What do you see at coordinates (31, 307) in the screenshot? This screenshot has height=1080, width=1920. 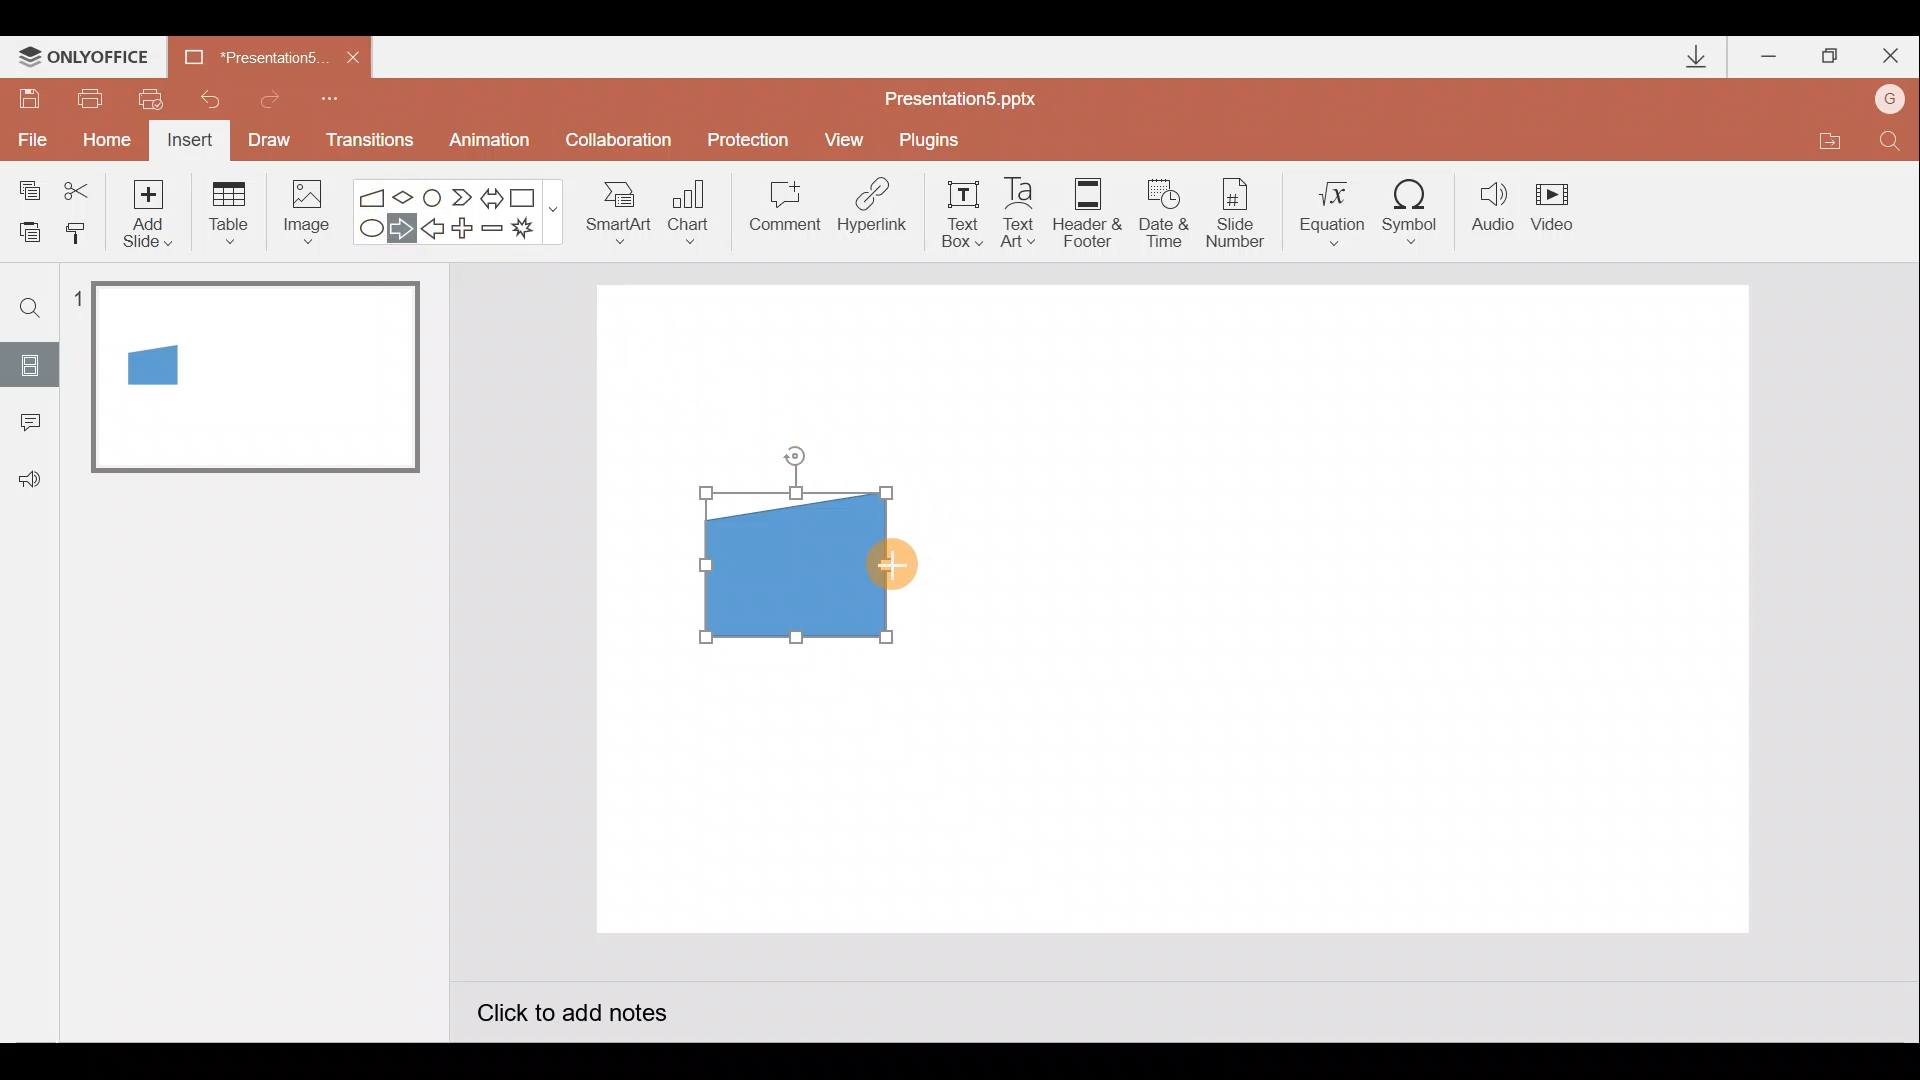 I see `Find` at bounding box center [31, 307].